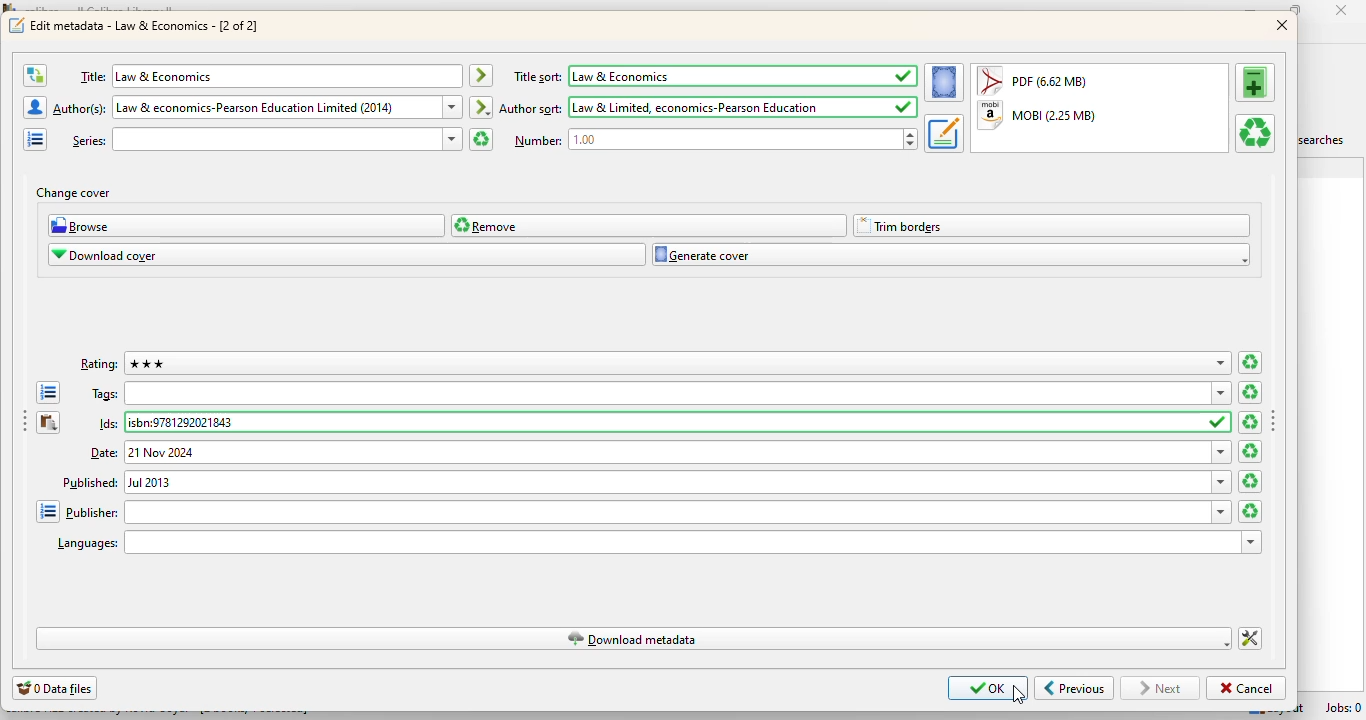 The width and height of the screenshot is (1366, 720). What do you see at coordinates (55, 688) in the screenshot?
I see `0 data files` at bounding box center [55, 688].